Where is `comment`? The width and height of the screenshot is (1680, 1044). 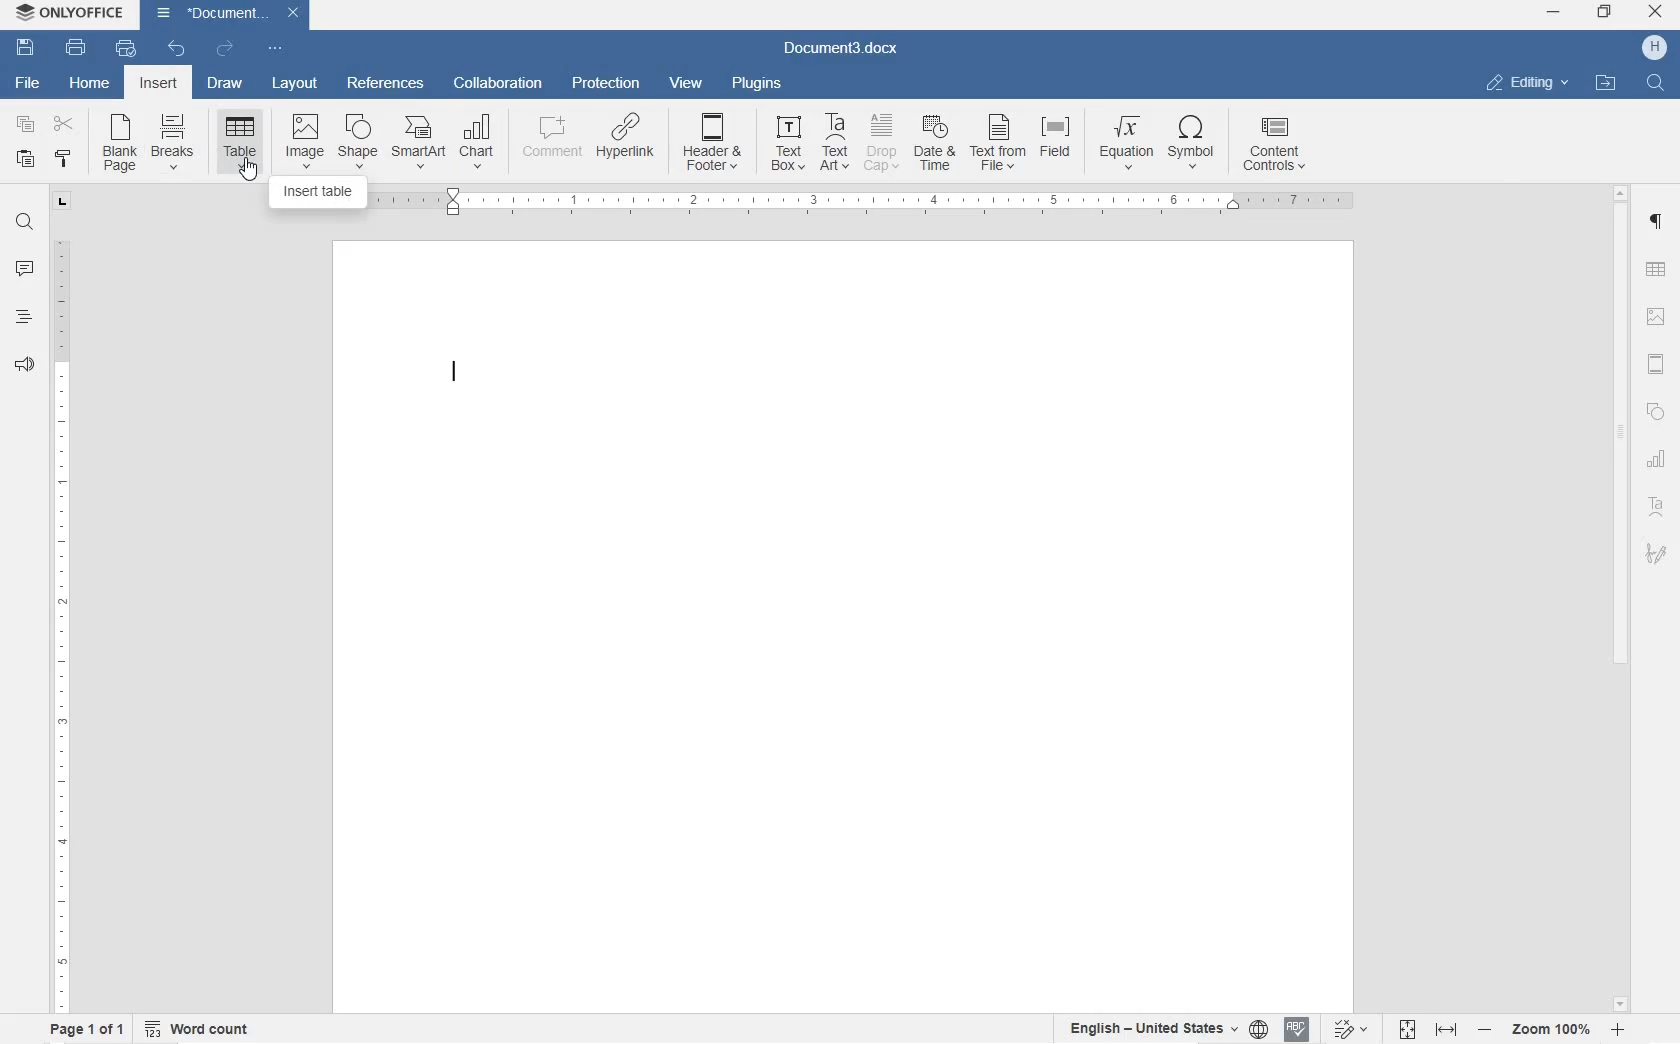
comment is located at coordinates (548, 142).